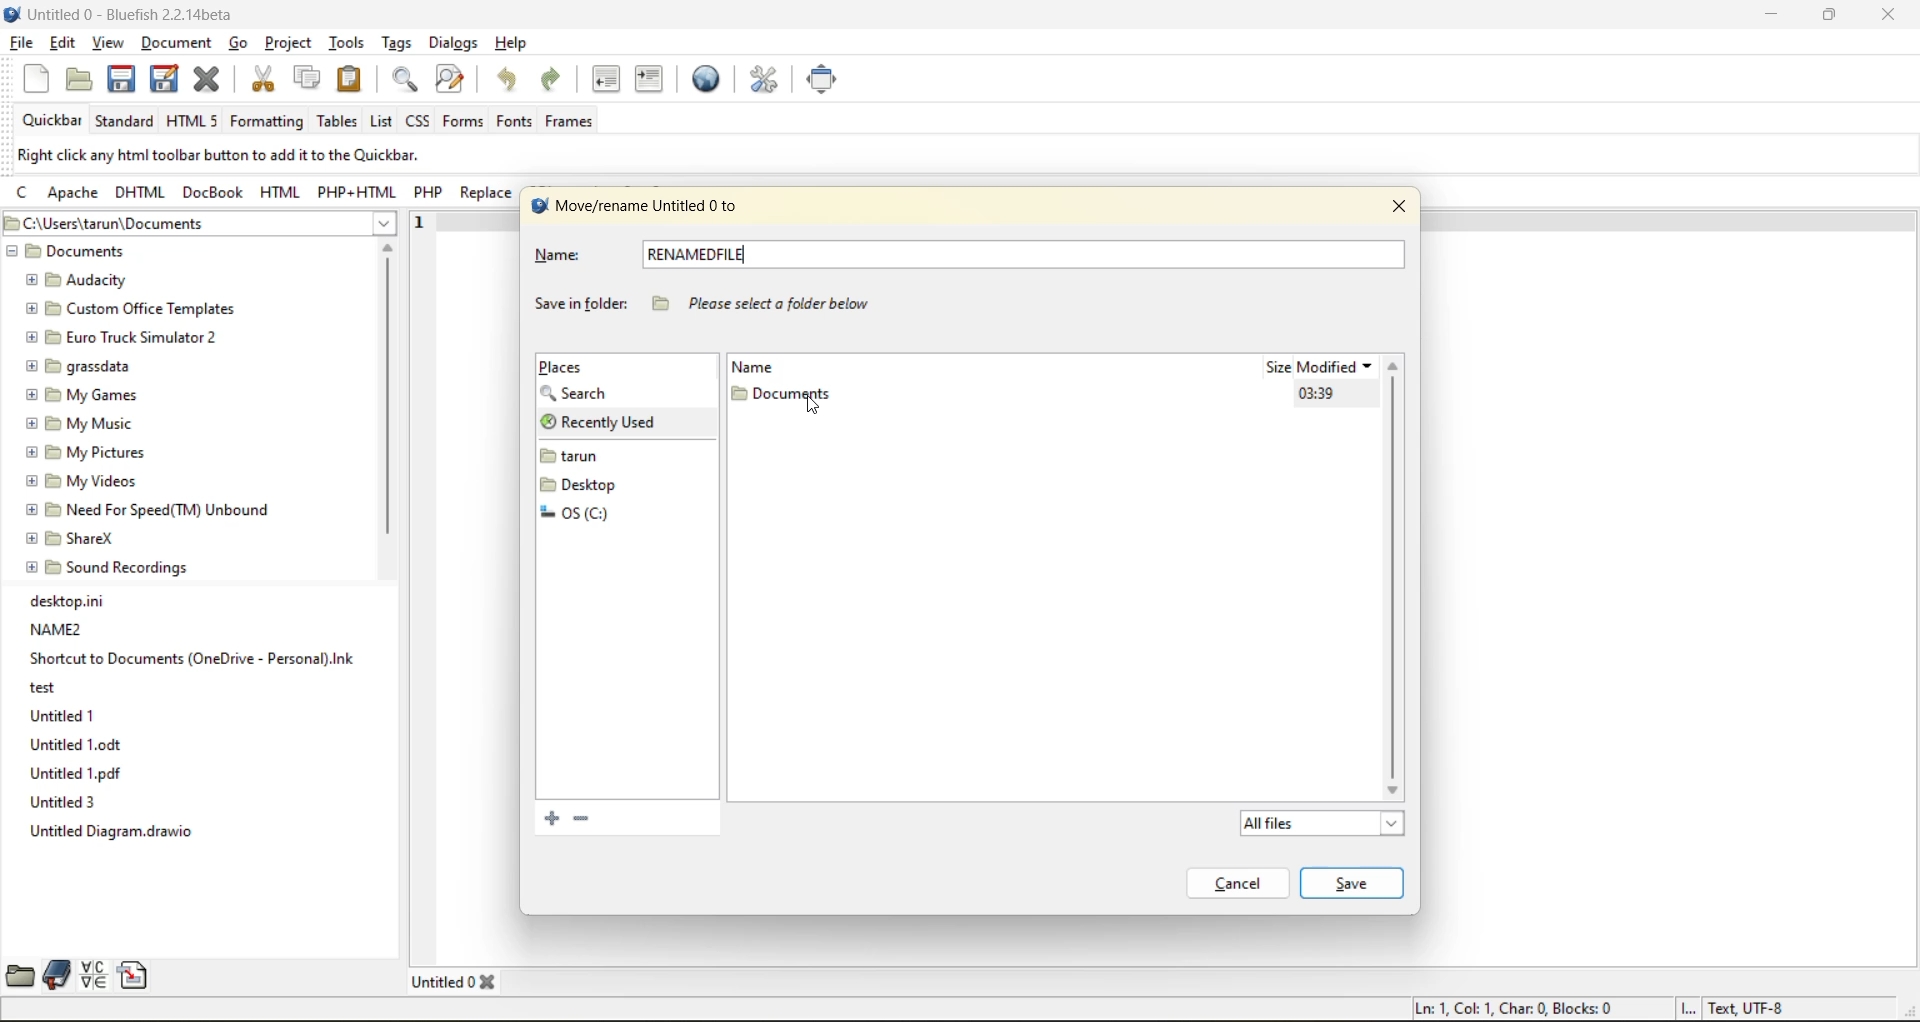 The height and width of the screenshot is (1022, 1920). I want to click on name, so click(576, 257).